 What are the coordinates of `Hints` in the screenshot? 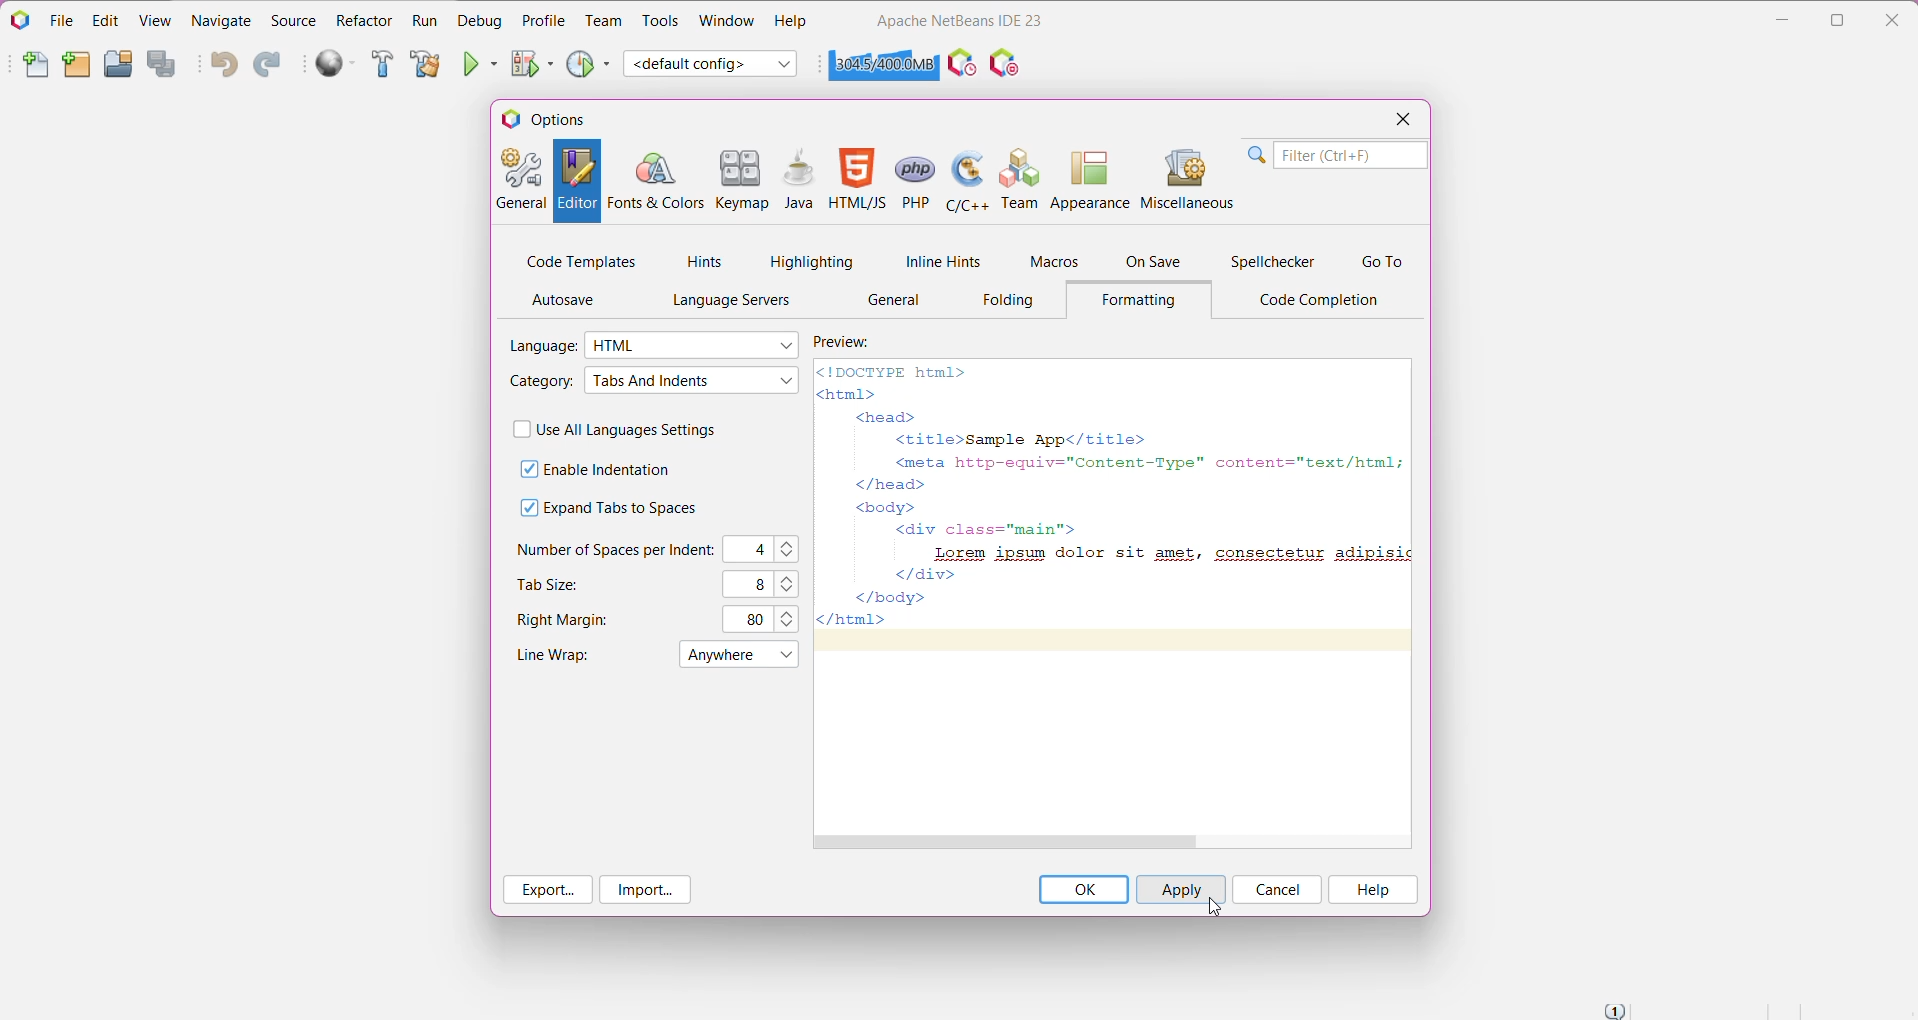 It's located at (705, 262).